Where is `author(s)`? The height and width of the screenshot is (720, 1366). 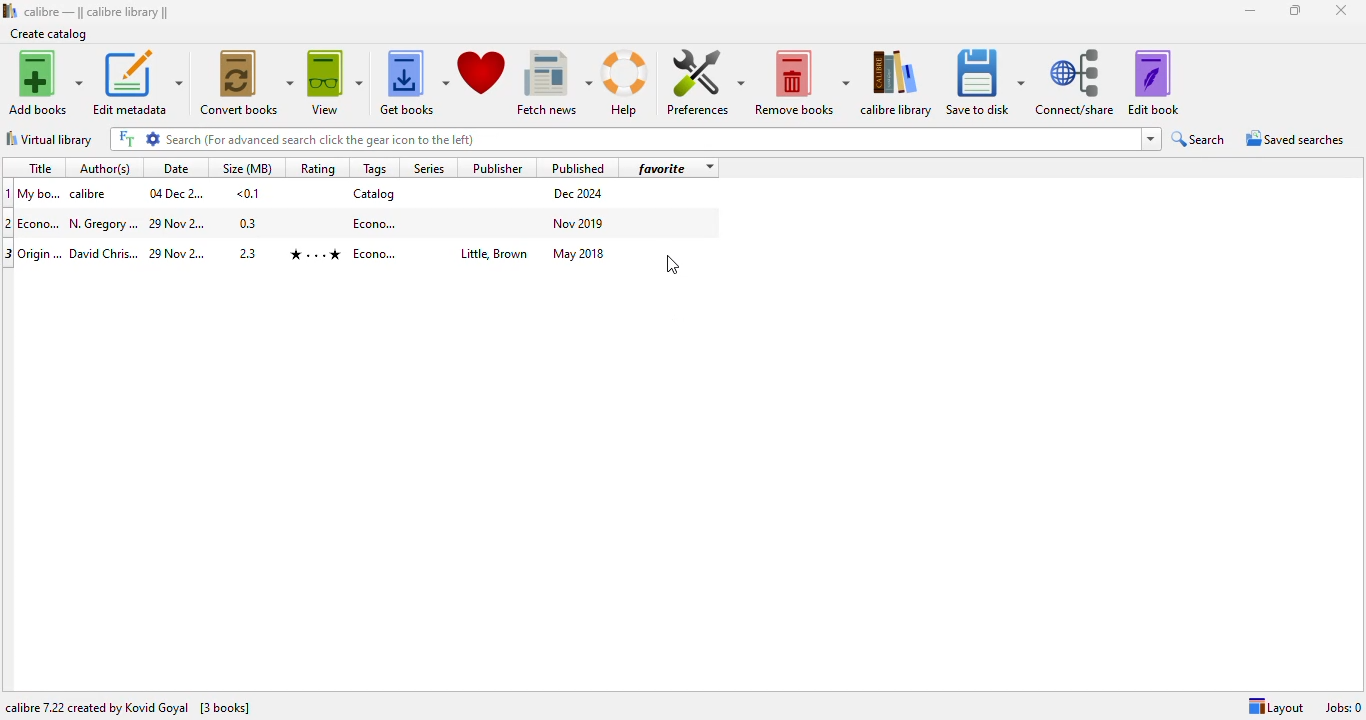 author(s) is located at coordinates (108, 167).